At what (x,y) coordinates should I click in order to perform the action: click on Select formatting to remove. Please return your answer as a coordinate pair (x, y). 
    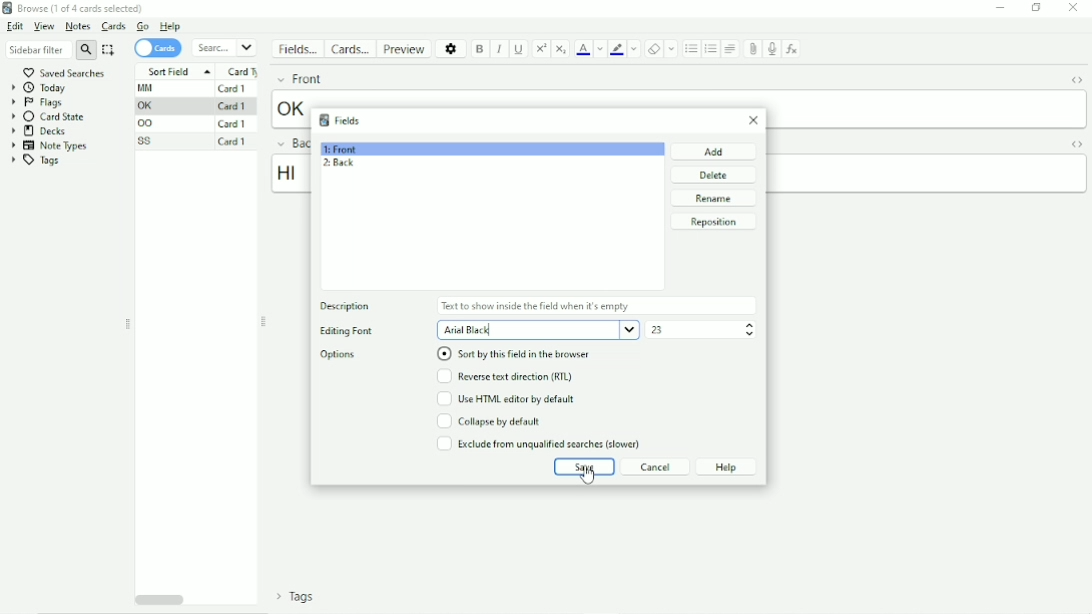
    Looking at the image, I should click on (672, 48).